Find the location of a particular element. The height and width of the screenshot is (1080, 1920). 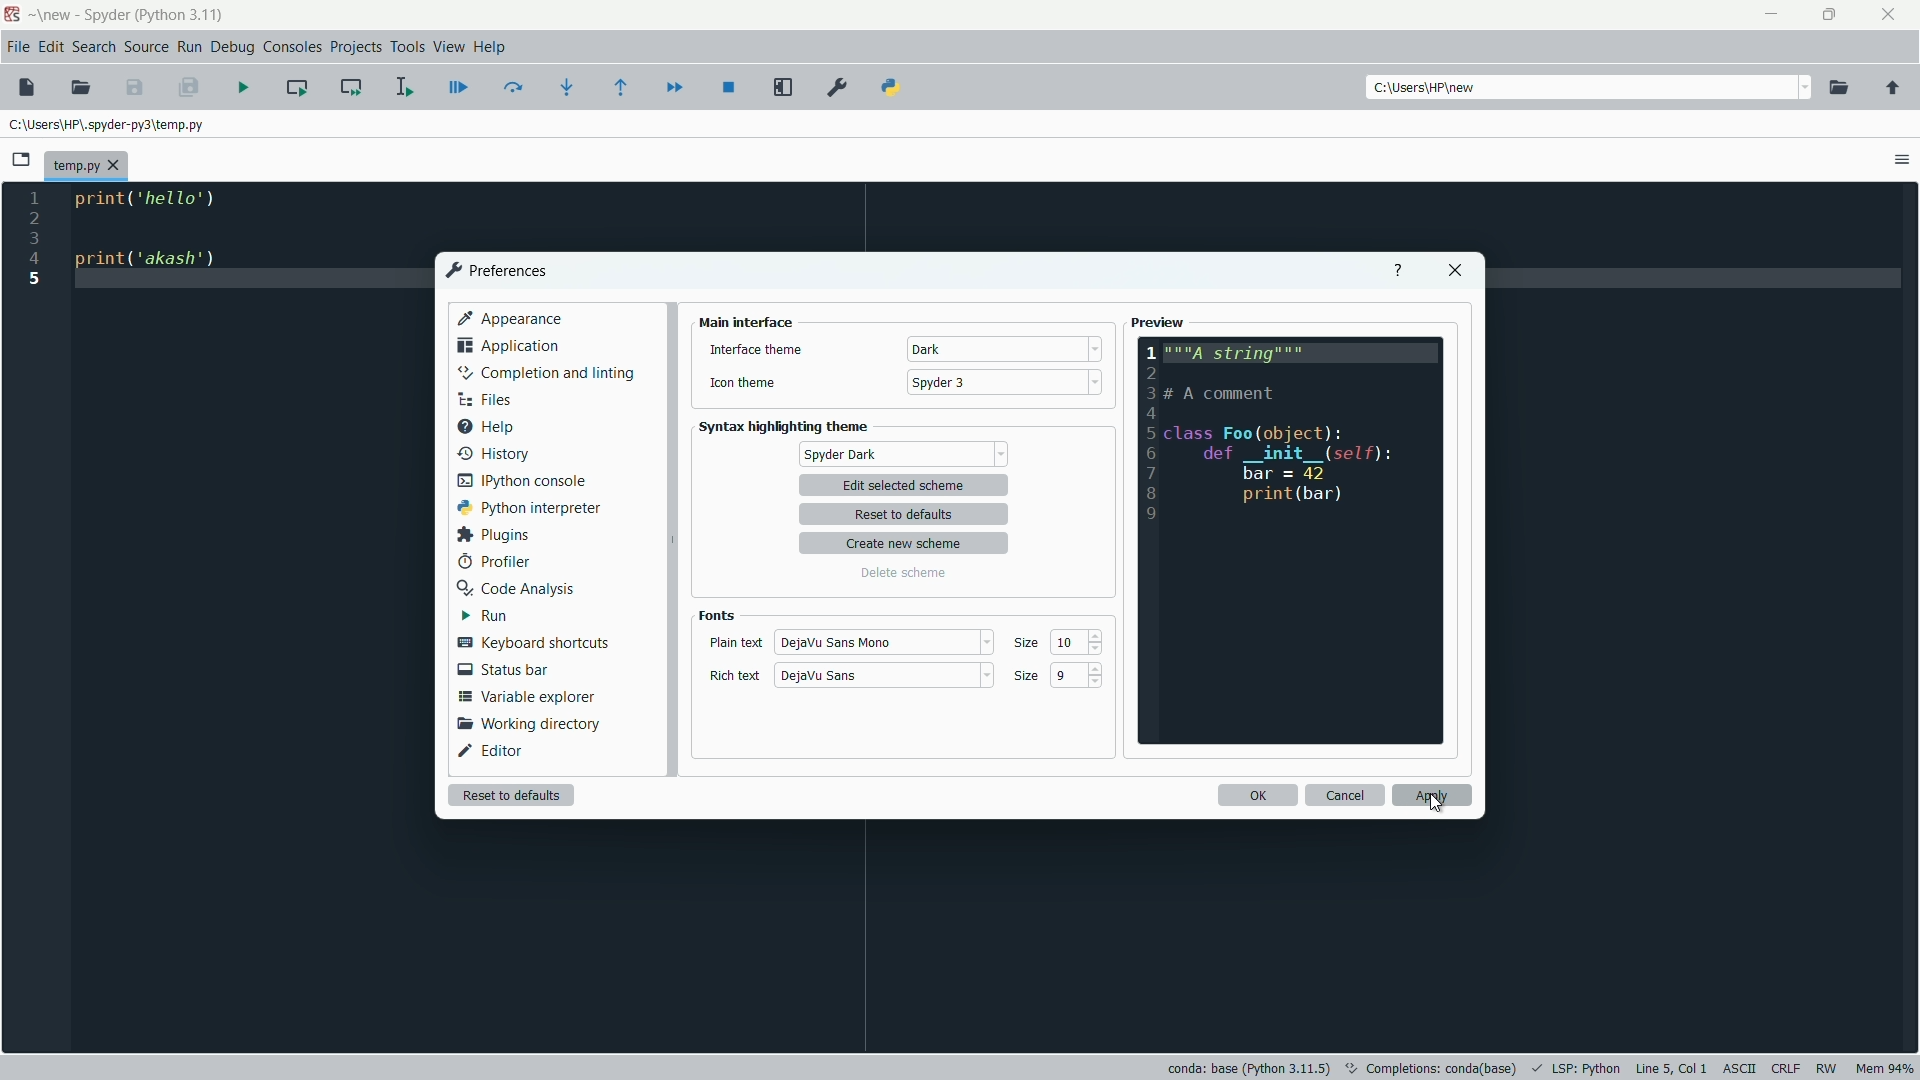

preview layout is located at coordinates (1292, 541).